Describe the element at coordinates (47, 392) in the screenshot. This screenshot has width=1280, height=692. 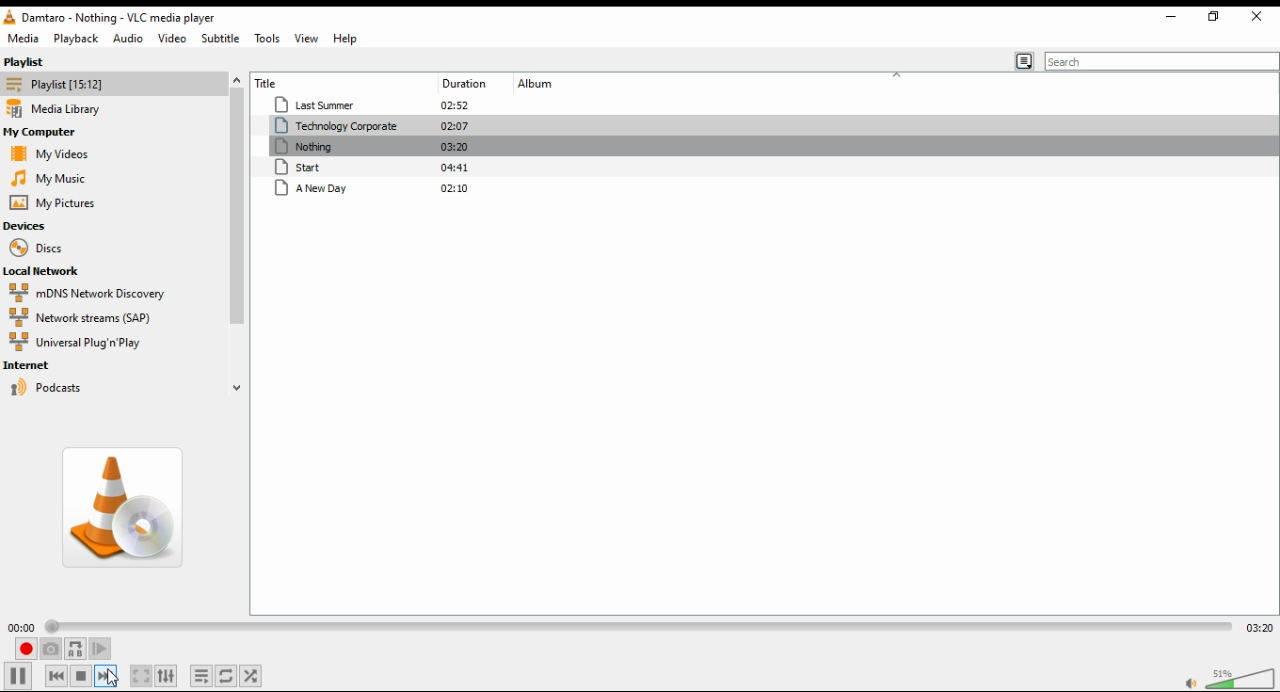
I see `podcasts` at that location.